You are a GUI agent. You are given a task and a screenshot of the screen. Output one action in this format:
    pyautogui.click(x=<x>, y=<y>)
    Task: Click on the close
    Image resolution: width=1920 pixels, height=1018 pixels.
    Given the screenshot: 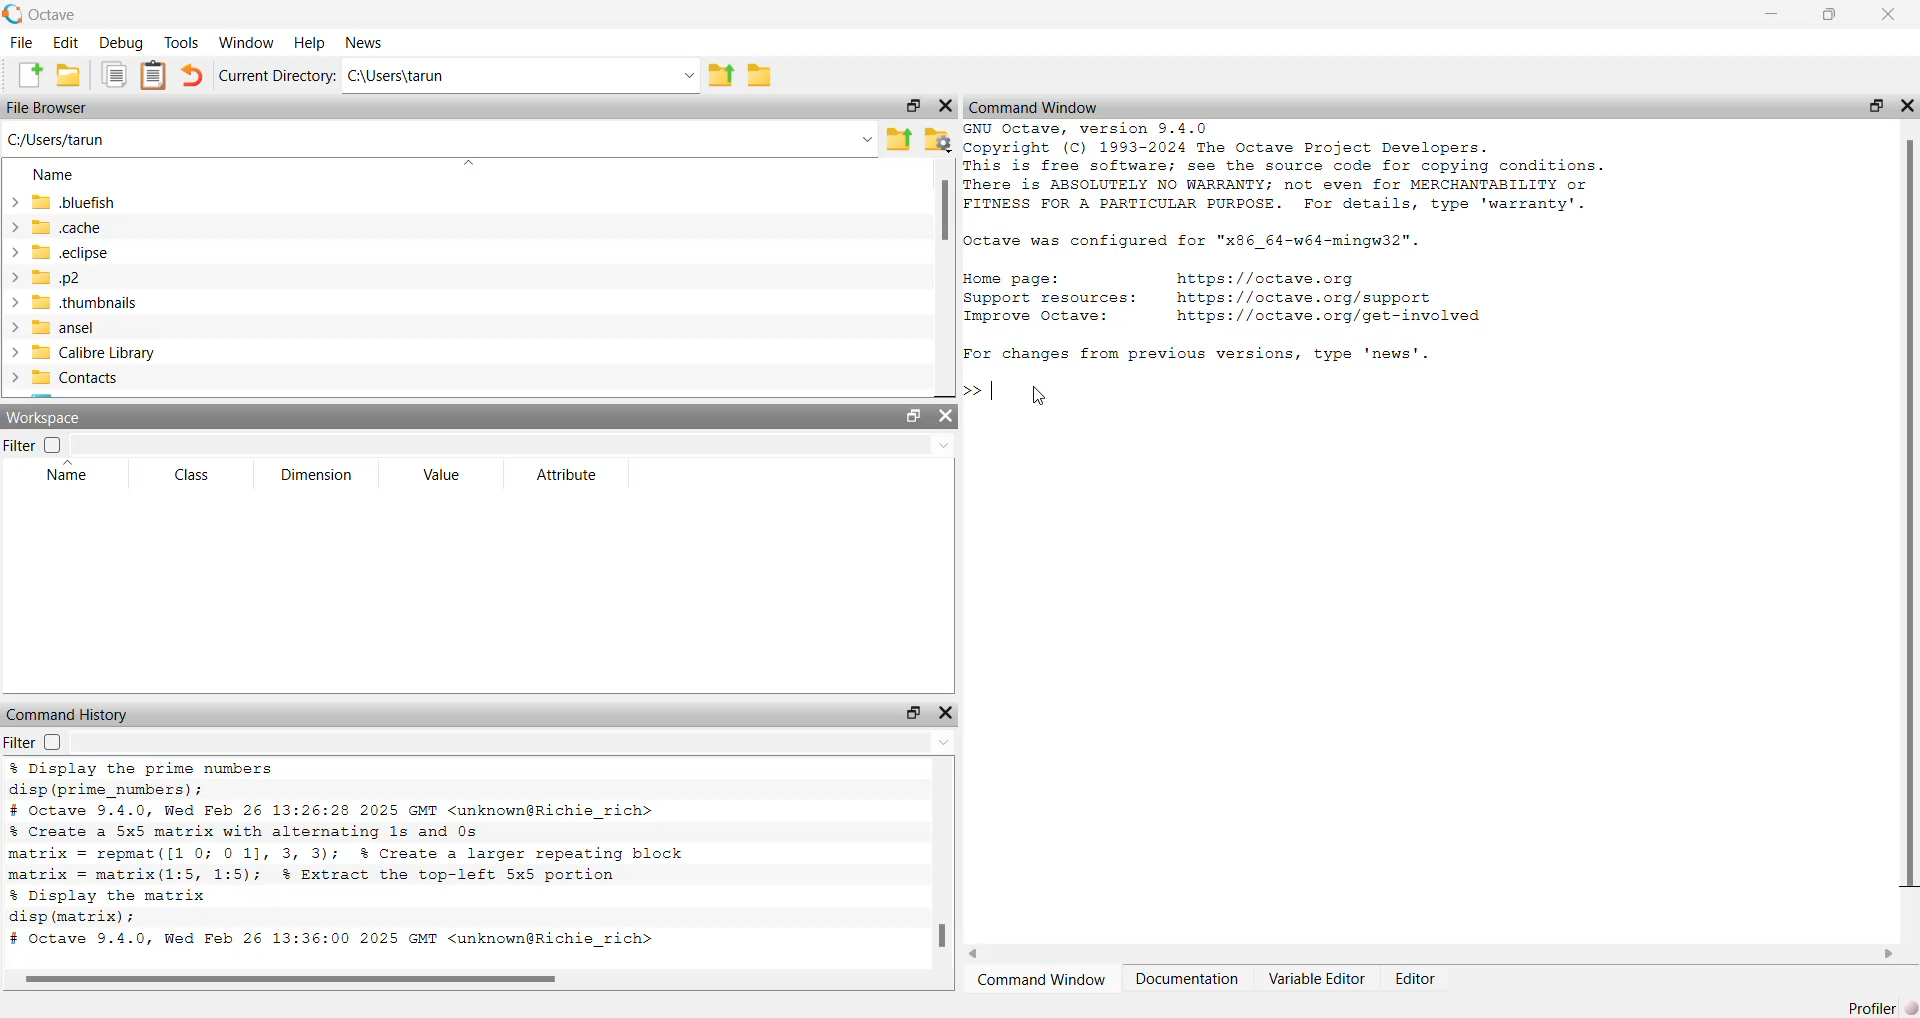 What is the action you would take?
    pyautogui.click(x=1894, y=14)
    